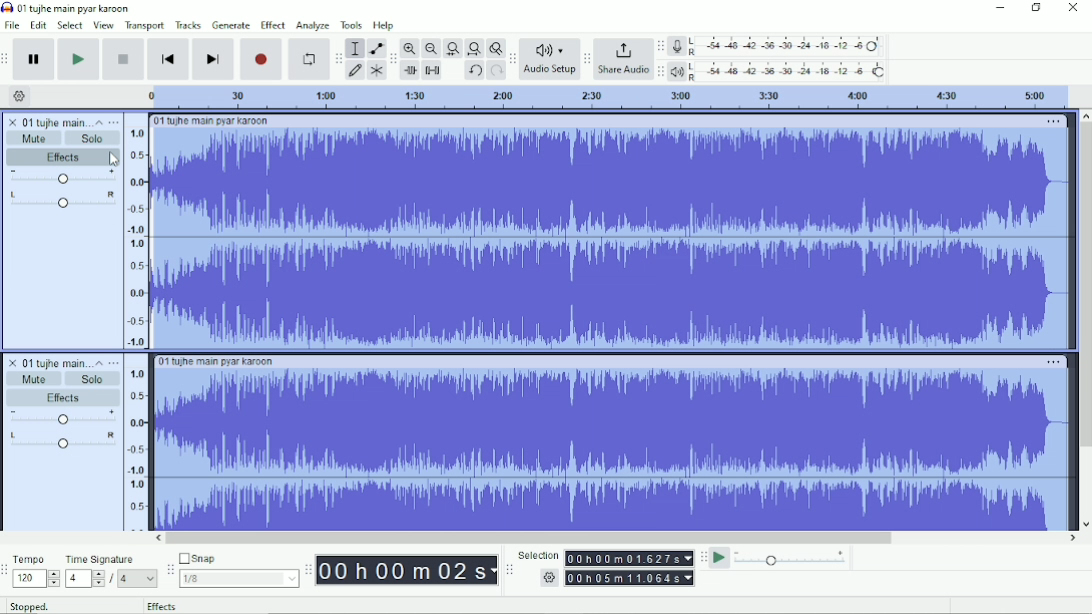 The width and height of the screenshot is (1092, 614). I want to click on Restore down, so click(1036, 8).